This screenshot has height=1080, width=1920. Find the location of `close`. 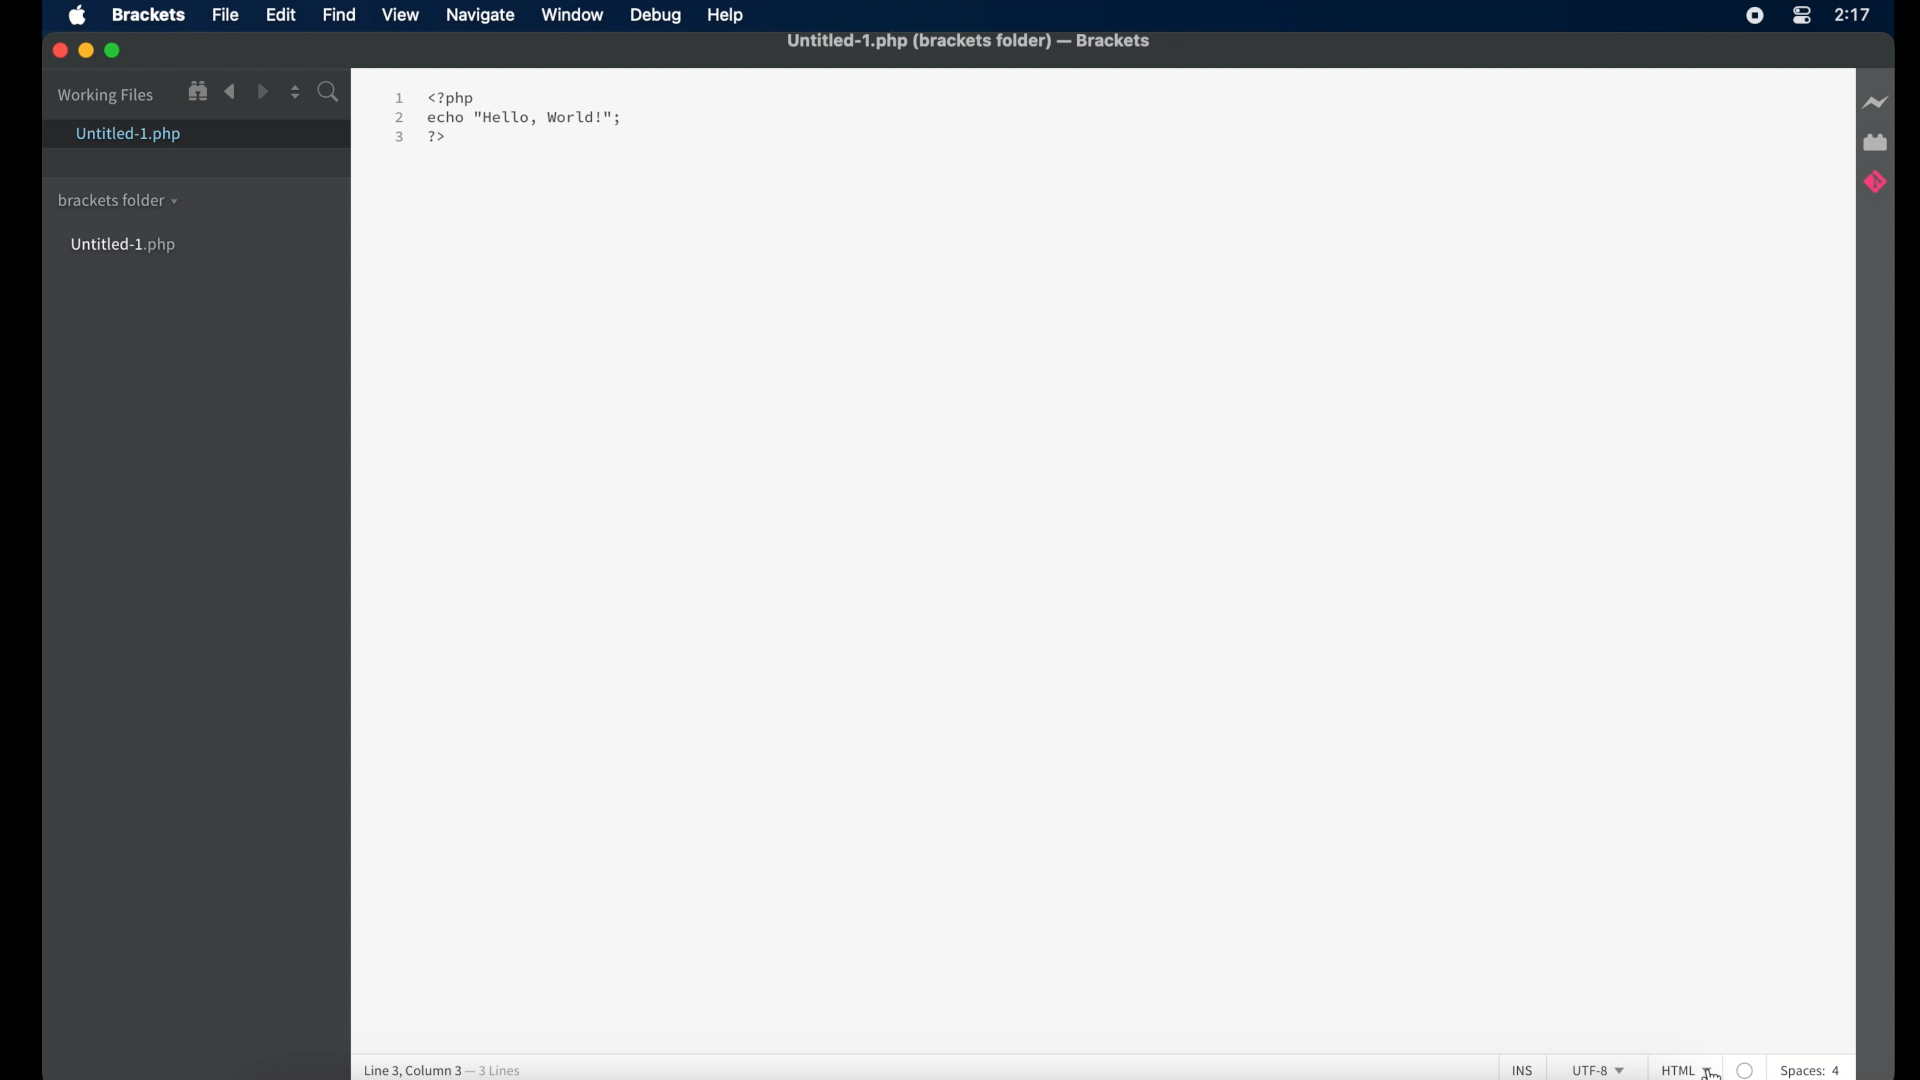

close is located at coordinates (59, 50).